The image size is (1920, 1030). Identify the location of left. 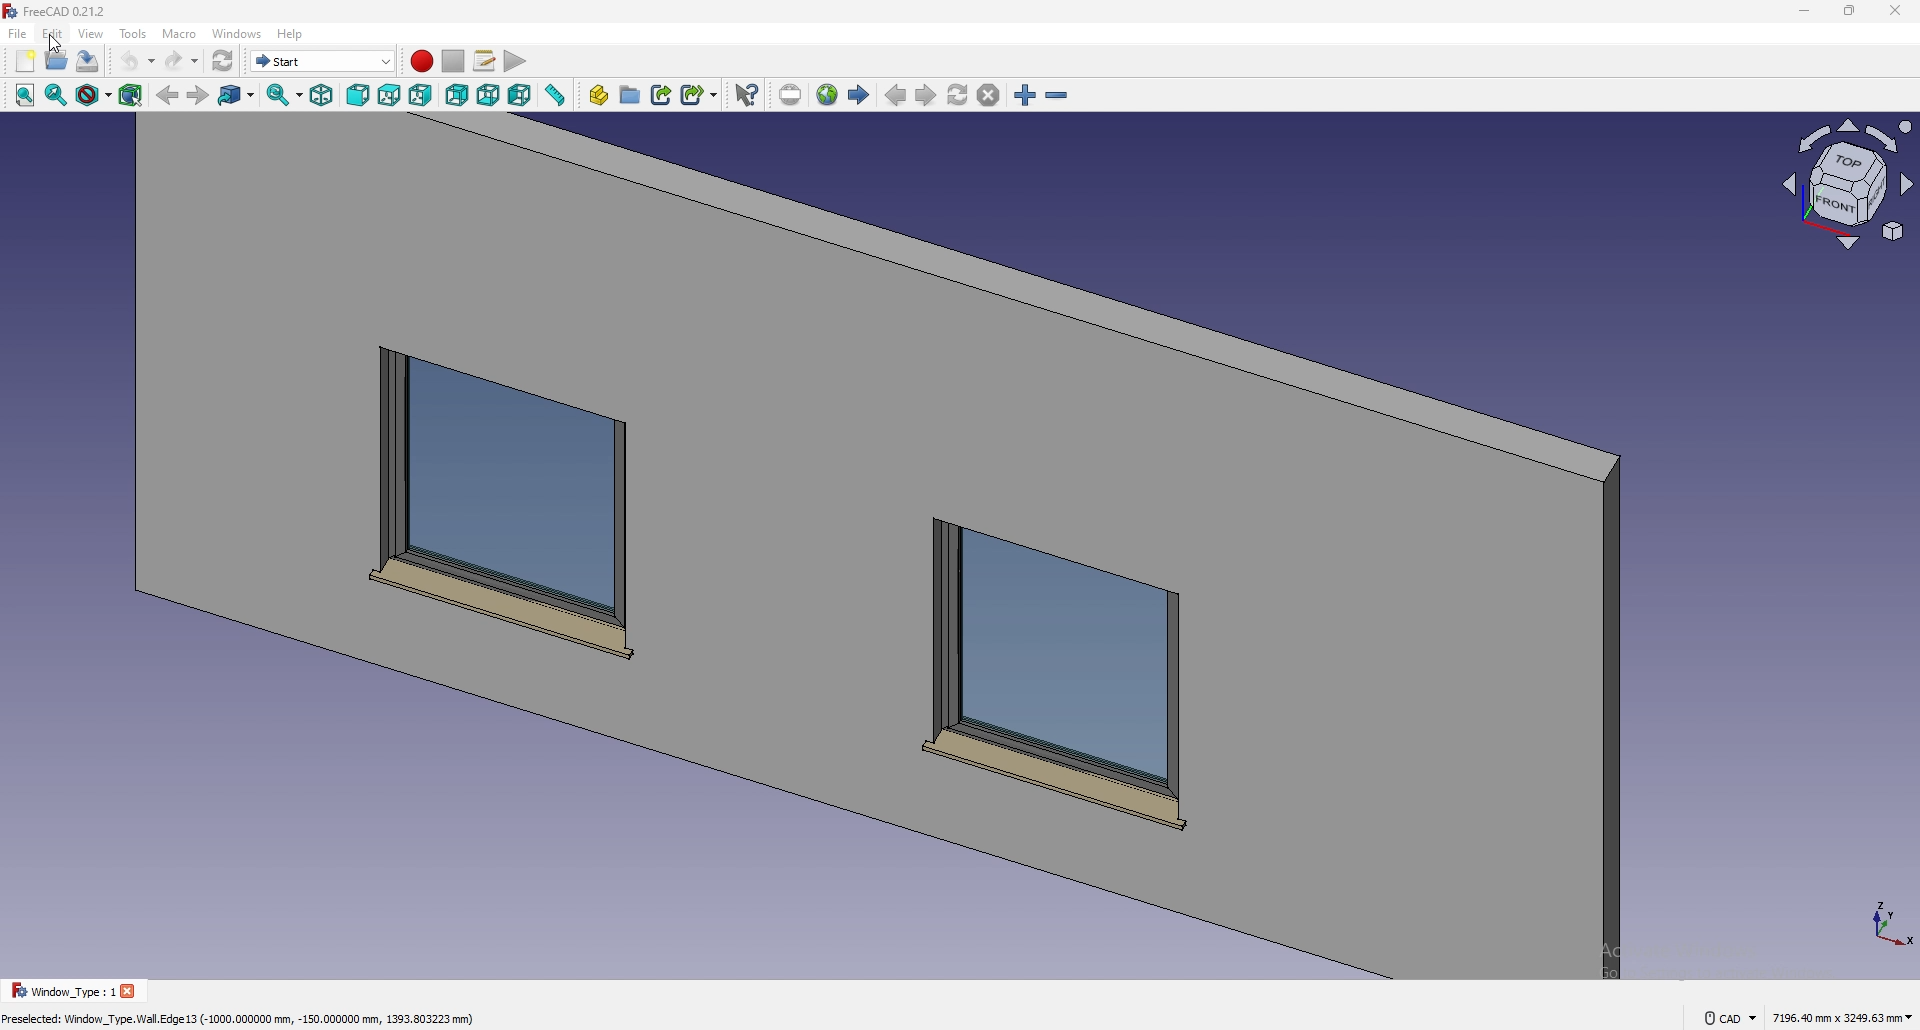
(521, 95).